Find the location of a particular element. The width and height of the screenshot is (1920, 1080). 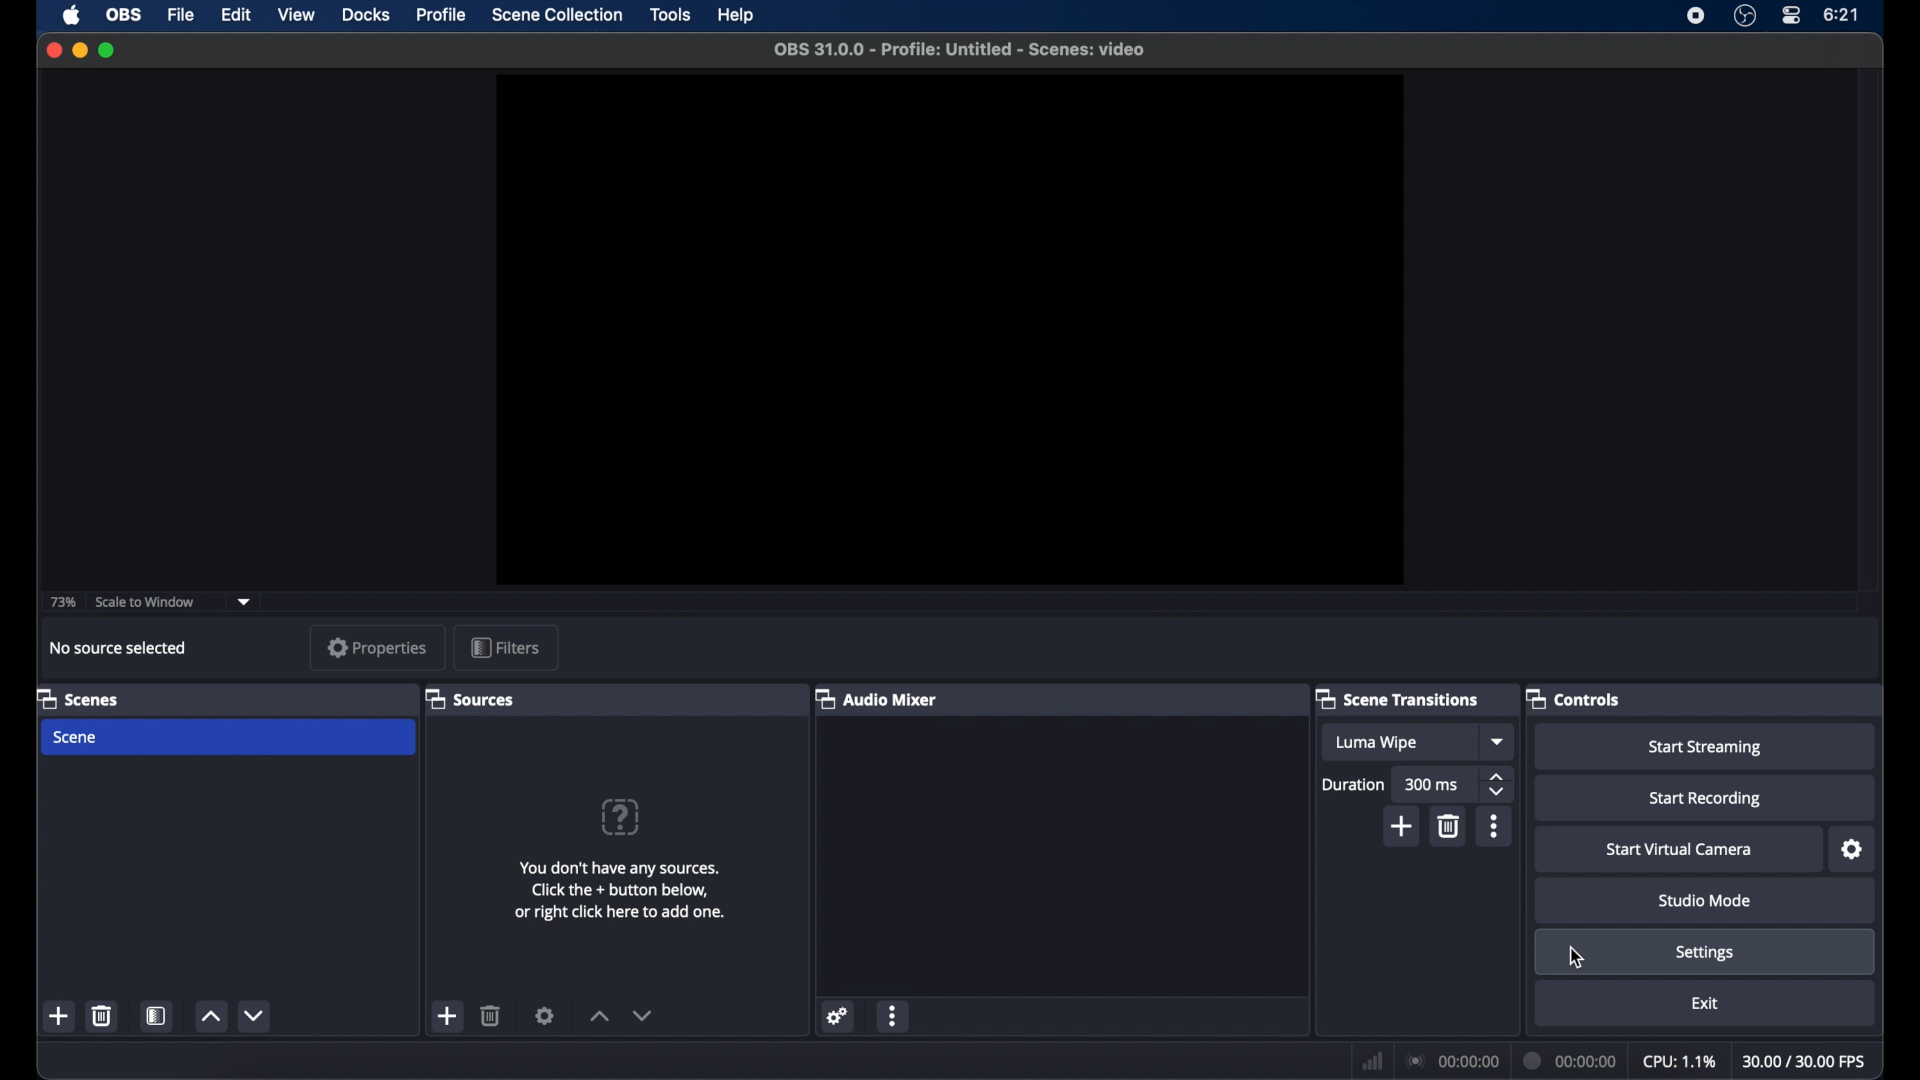

fps is located at coordinates (1806, 1062).